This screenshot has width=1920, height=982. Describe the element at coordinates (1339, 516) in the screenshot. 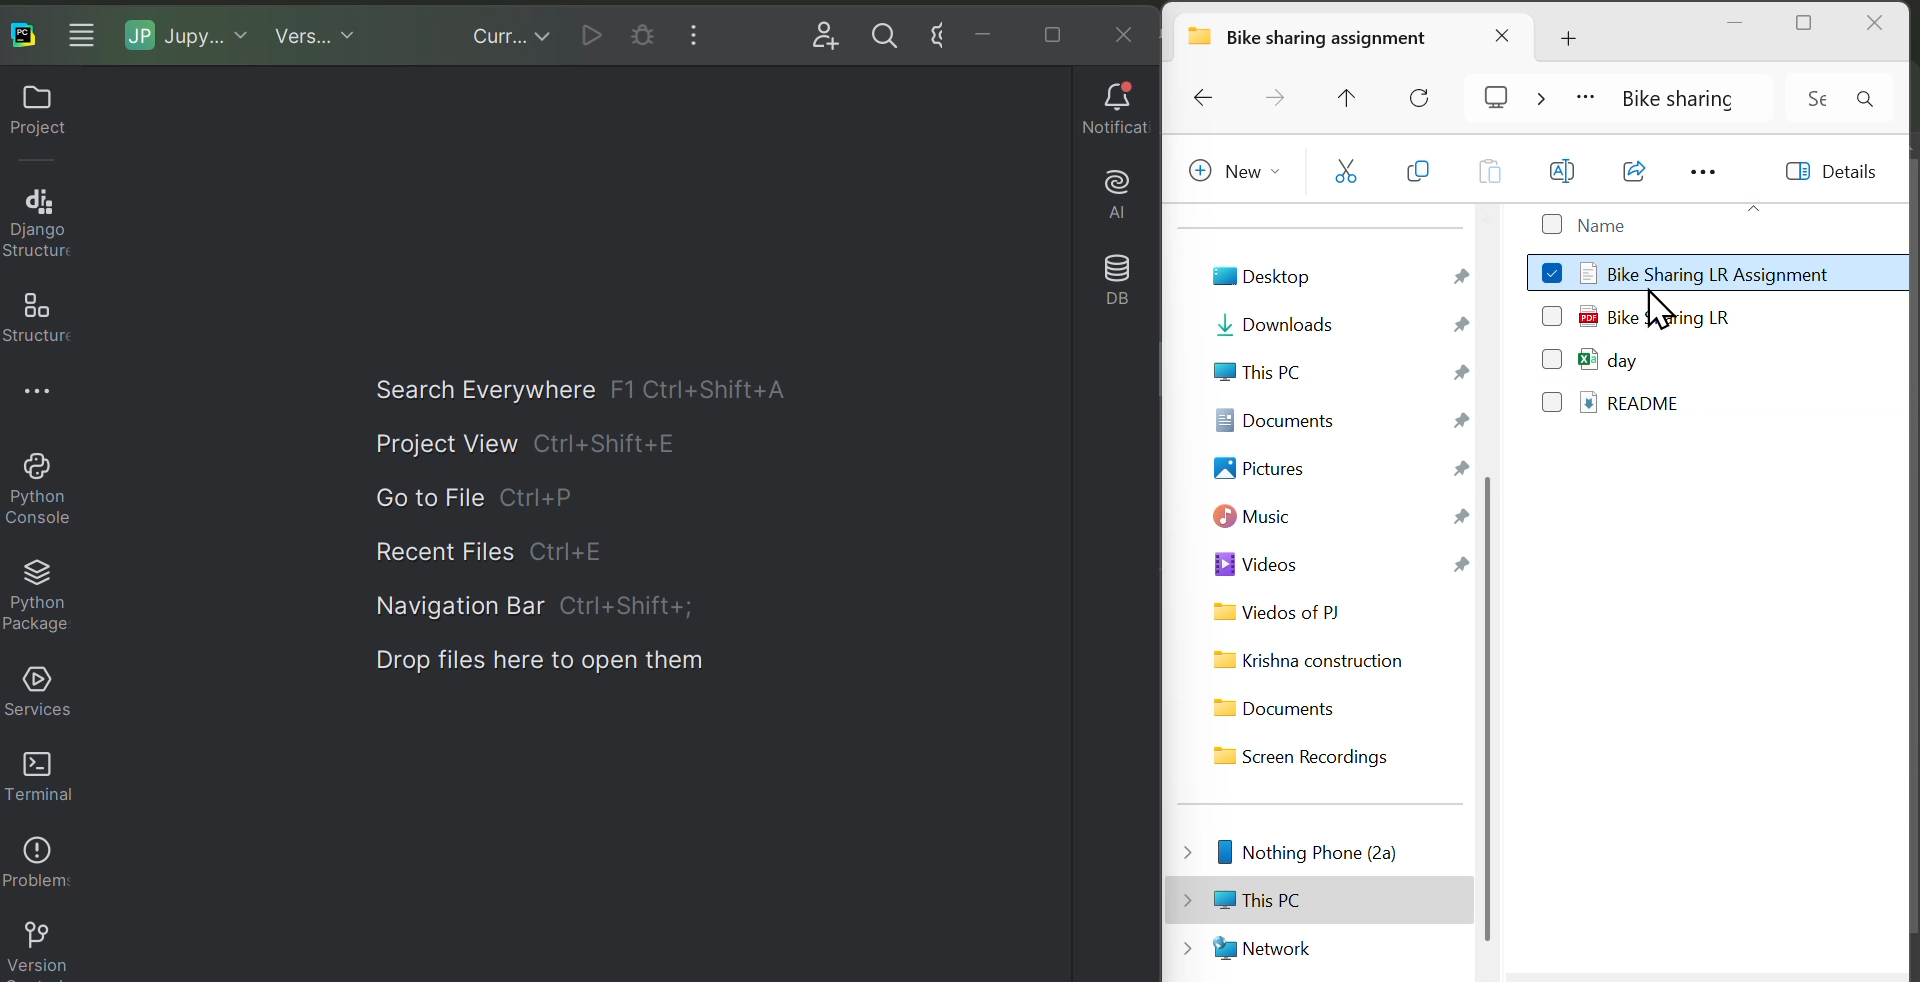

I see `Music` at that location.